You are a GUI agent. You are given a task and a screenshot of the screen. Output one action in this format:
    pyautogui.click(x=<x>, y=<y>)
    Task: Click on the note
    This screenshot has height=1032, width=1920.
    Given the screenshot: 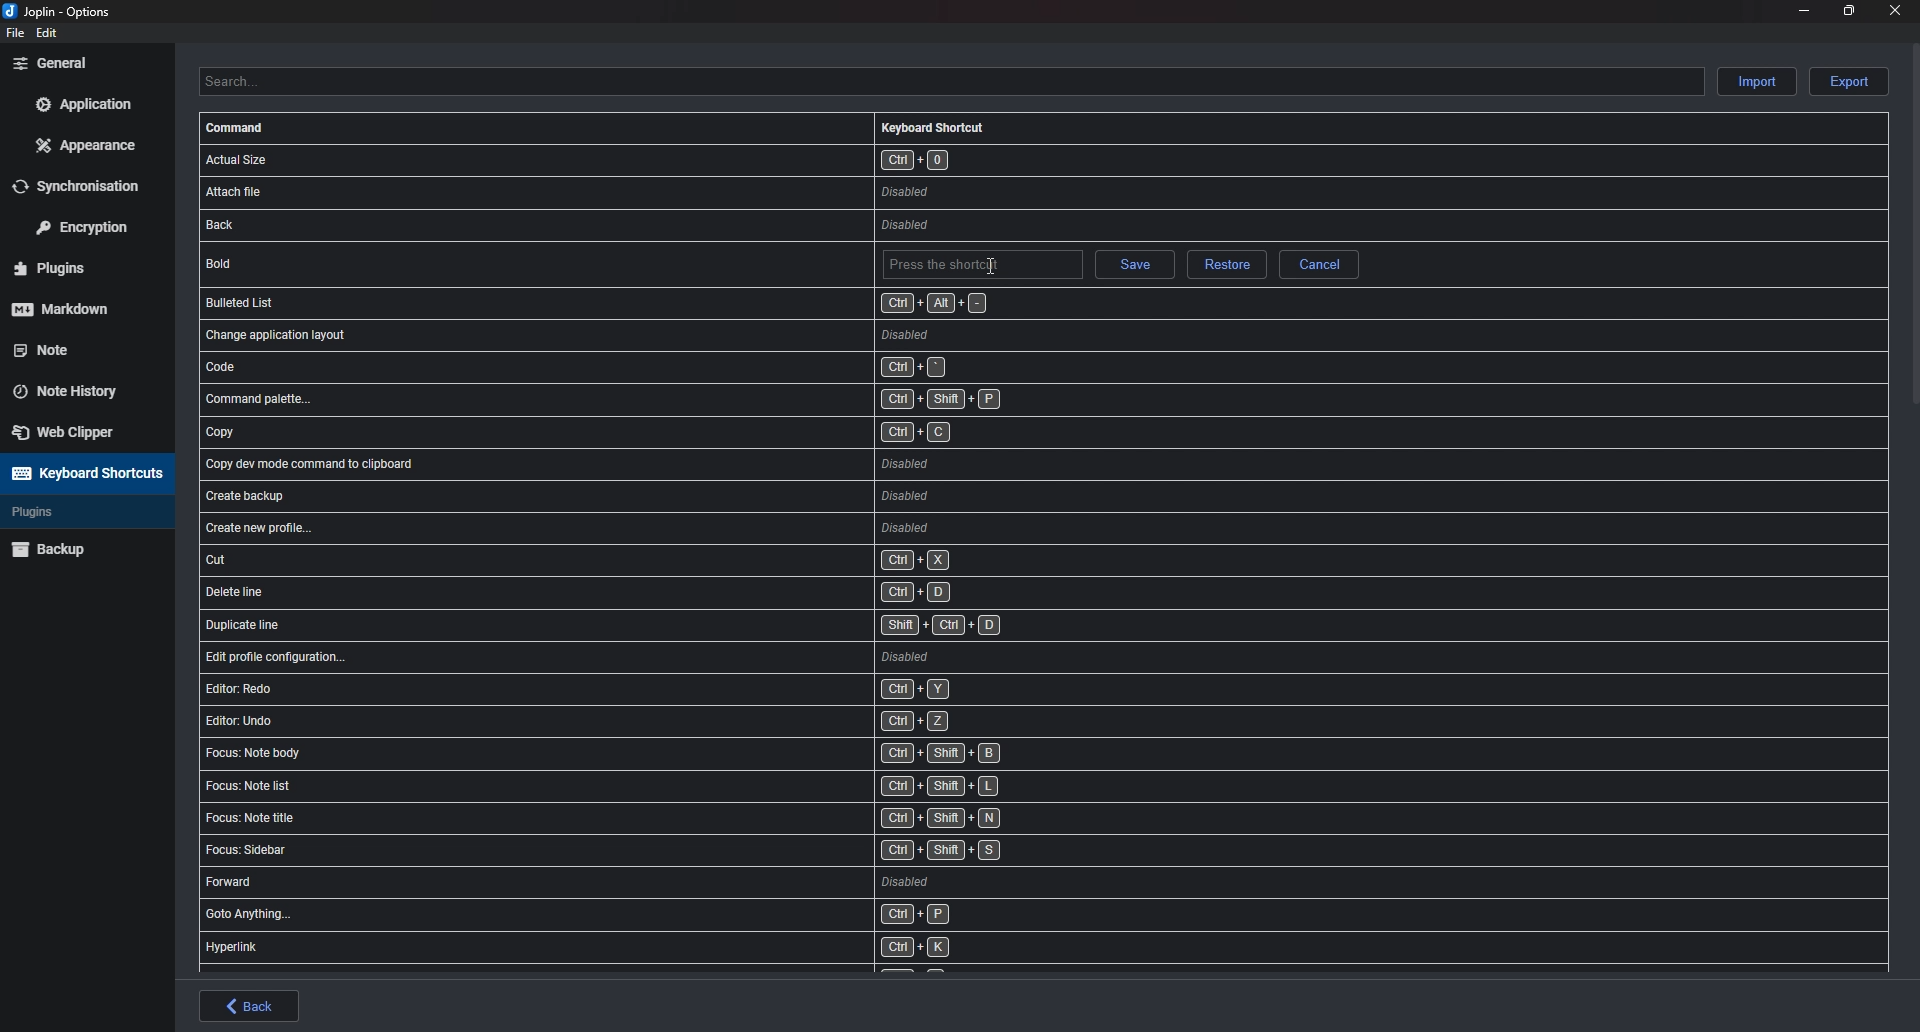 What is the action you would take?
    pyautogui.click(x=75, y=348)
    